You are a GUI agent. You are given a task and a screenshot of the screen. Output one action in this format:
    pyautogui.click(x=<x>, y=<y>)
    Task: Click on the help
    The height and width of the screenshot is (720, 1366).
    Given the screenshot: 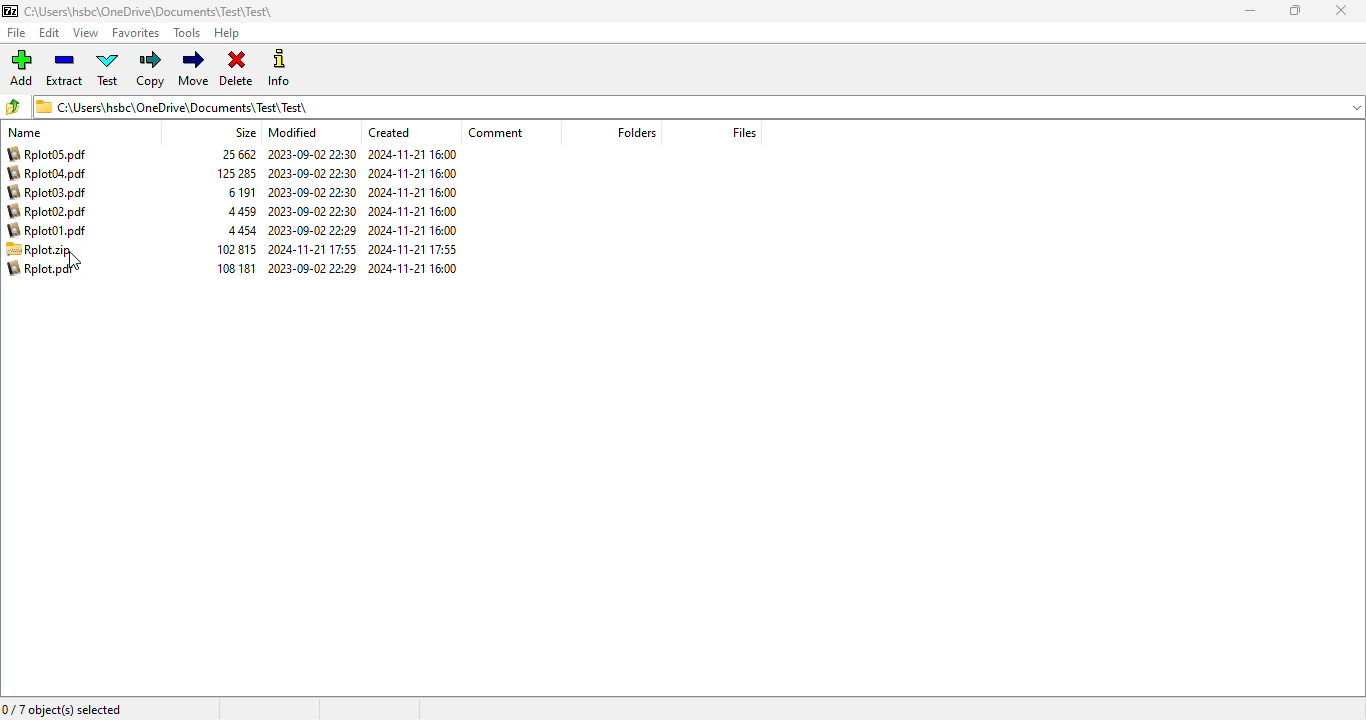 What is the action you would take?
    pyautogui.click(x=226, y=34)
    